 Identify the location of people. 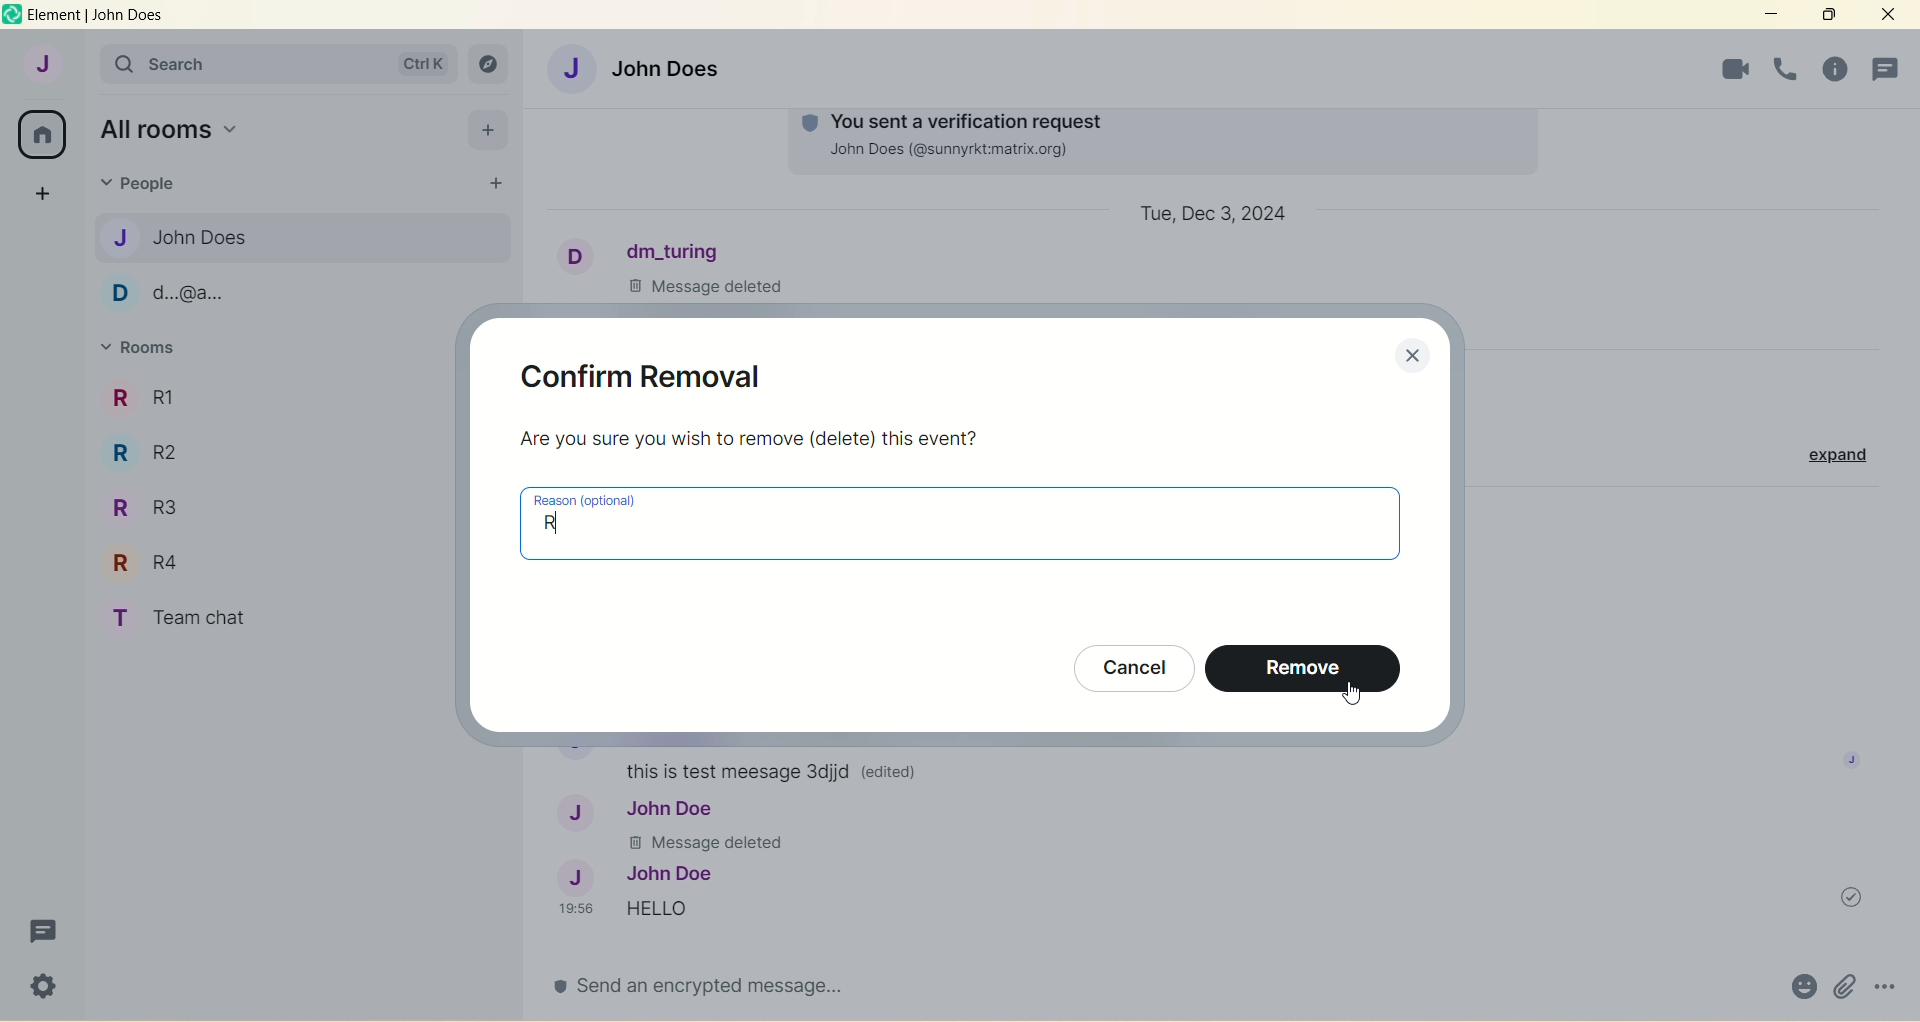
(147, 186).